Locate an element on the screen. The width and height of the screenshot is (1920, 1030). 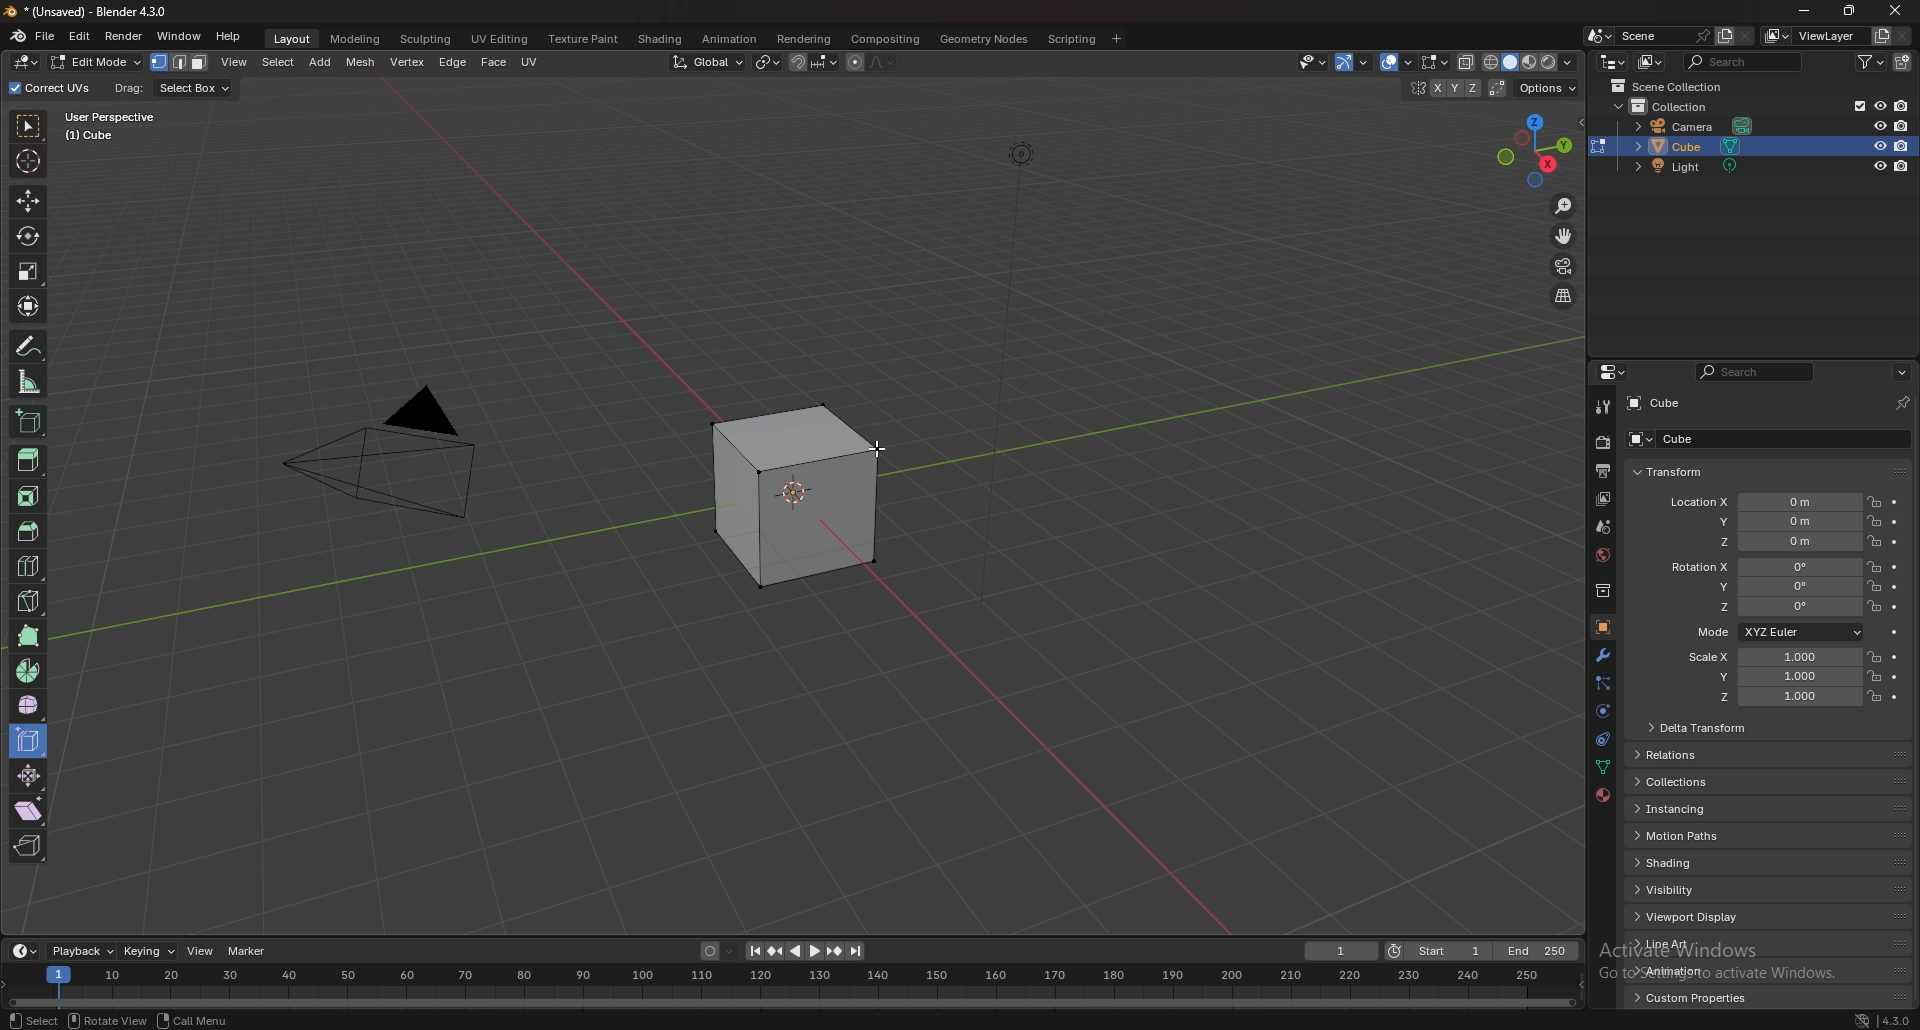
jump to keyframe is located at coordinates (834, 952).